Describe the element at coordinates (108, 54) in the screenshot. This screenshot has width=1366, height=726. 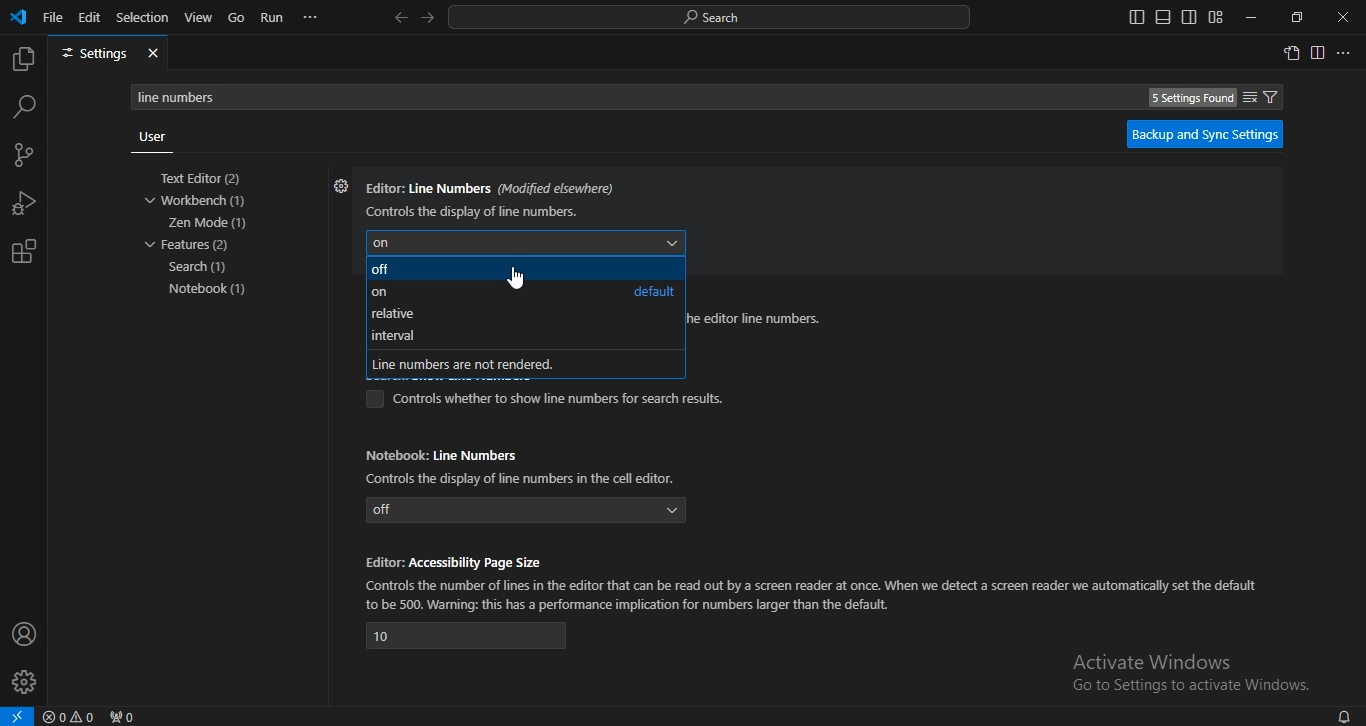
I see `settings` at that location.